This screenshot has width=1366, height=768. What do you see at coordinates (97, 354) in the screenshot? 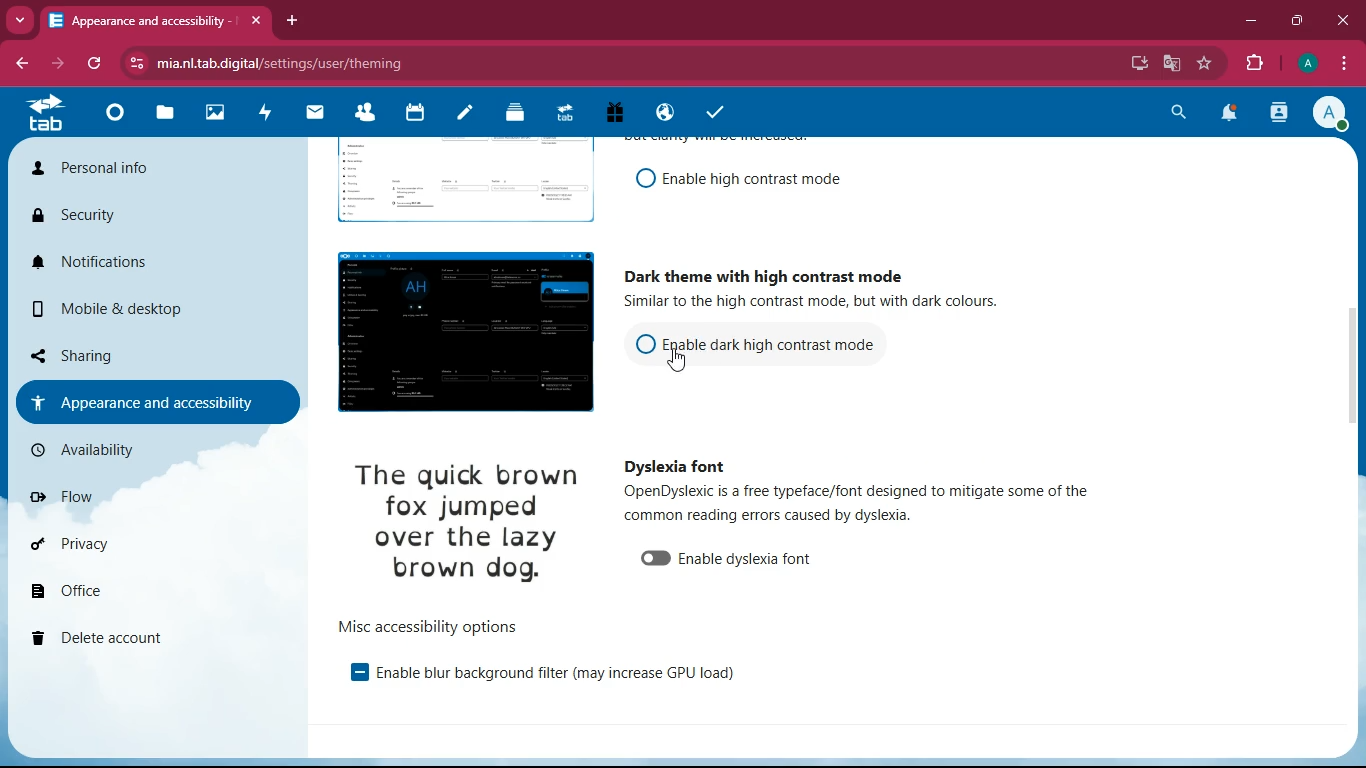
I see `sharing` at bounding box center [97, 354].